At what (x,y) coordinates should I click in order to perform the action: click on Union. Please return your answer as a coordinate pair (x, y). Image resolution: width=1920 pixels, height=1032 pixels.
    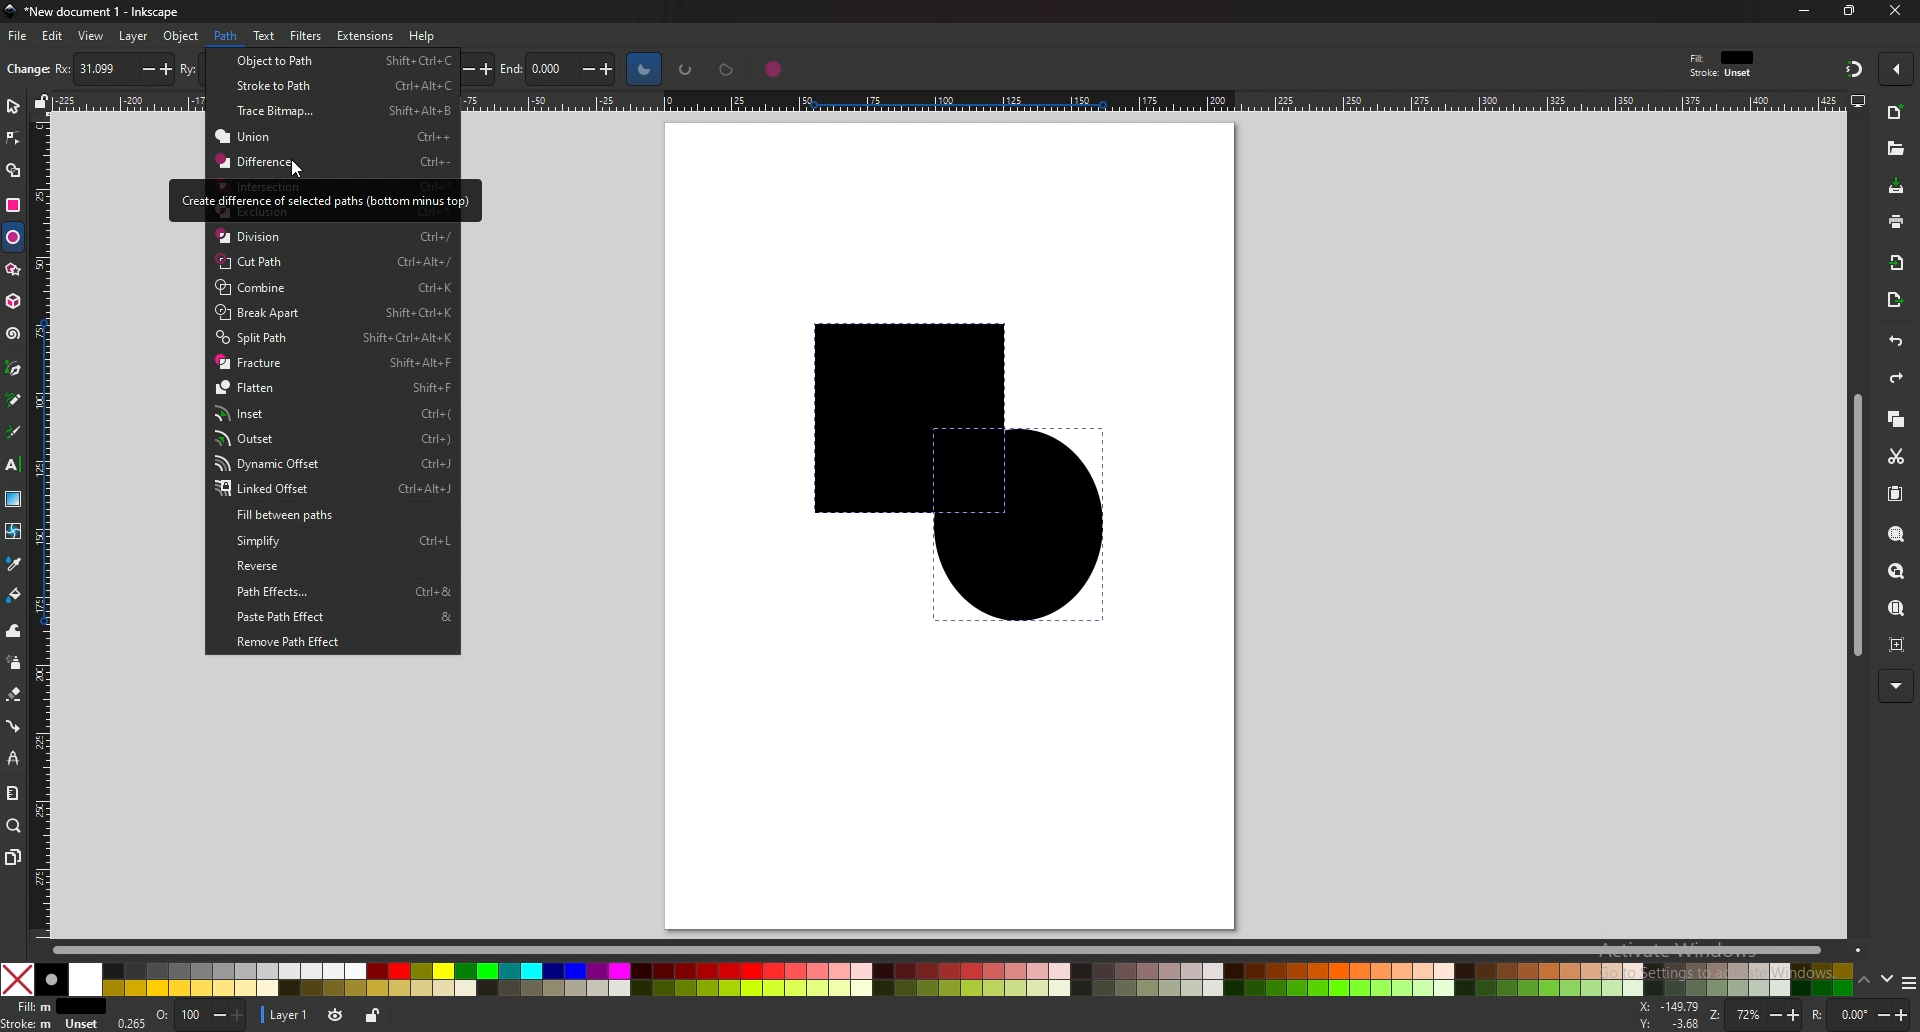
    Looking at the image, I should click on (332, 138).